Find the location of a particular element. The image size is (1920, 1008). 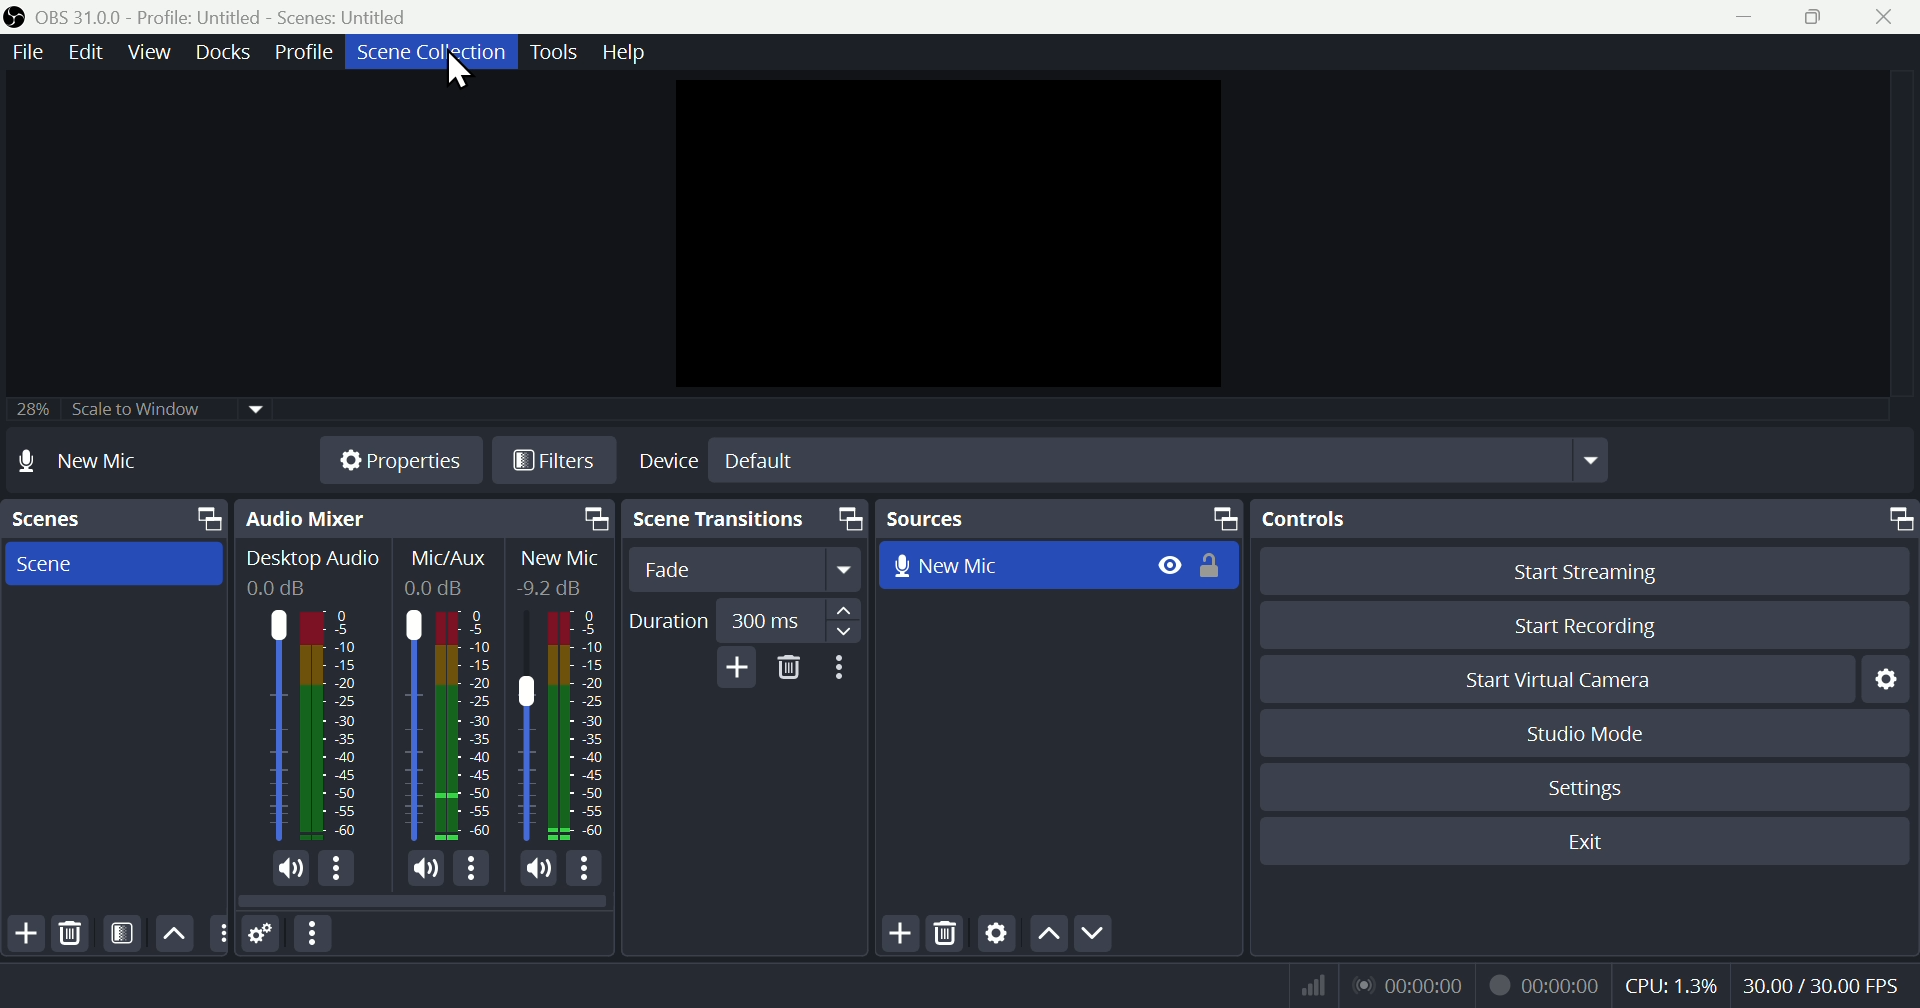

Start recording is located at coordinates (1595, 623).